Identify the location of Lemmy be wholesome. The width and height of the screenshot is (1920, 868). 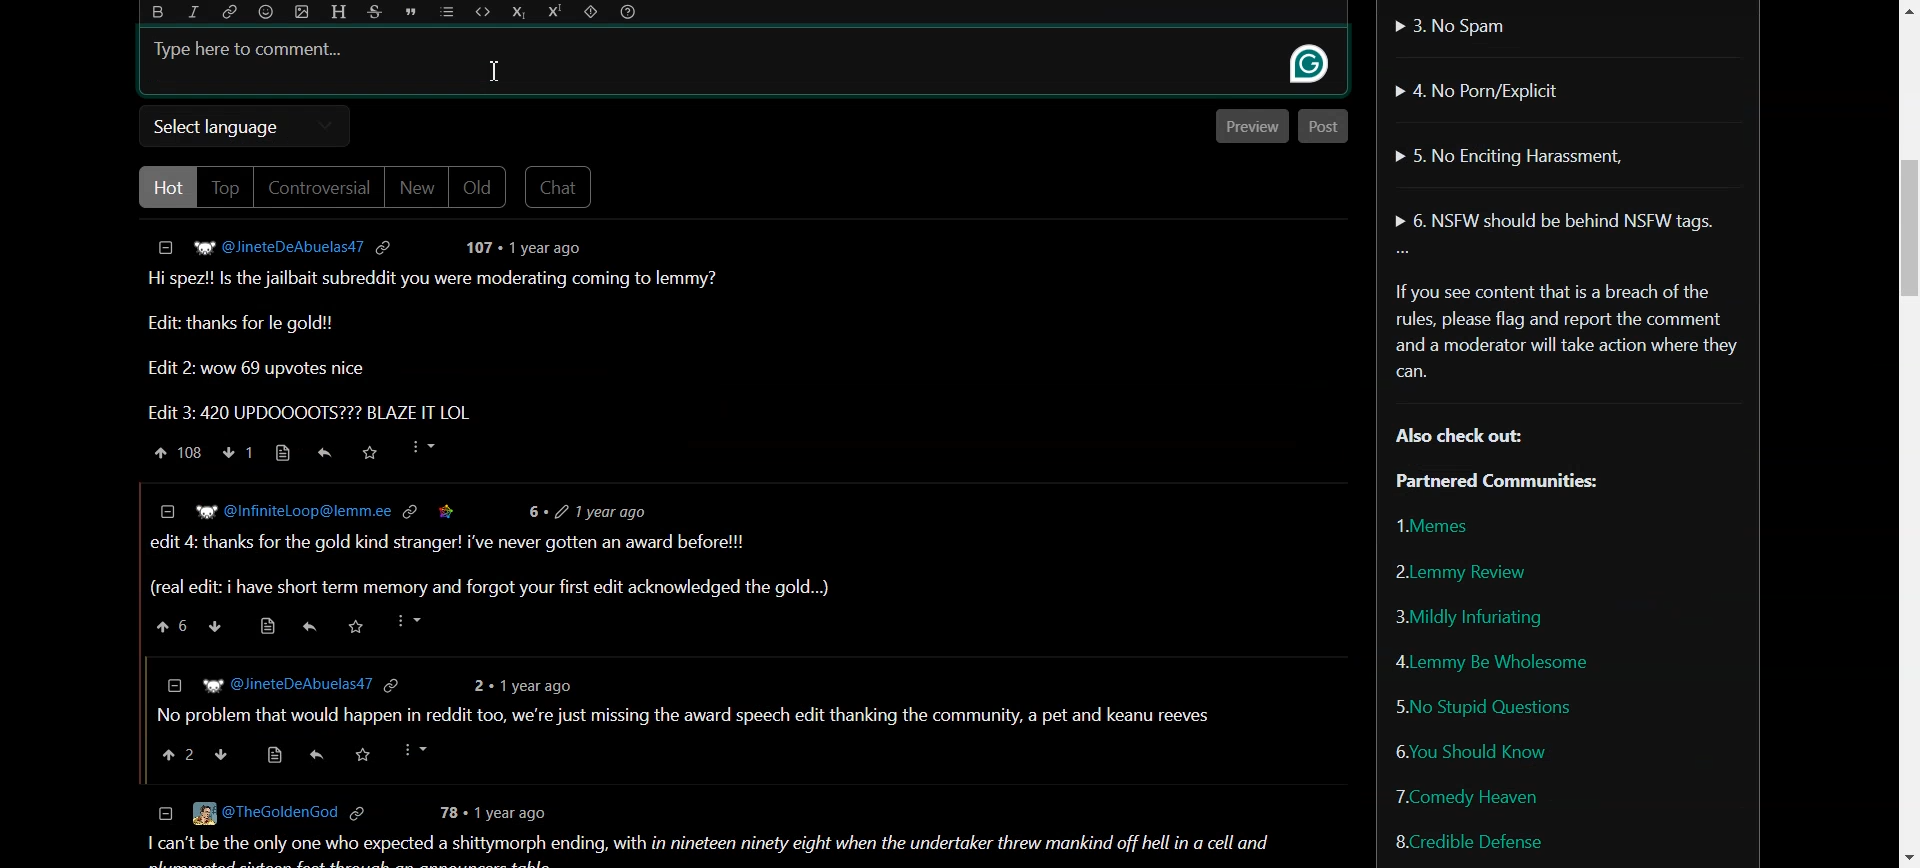
(1497, 662).